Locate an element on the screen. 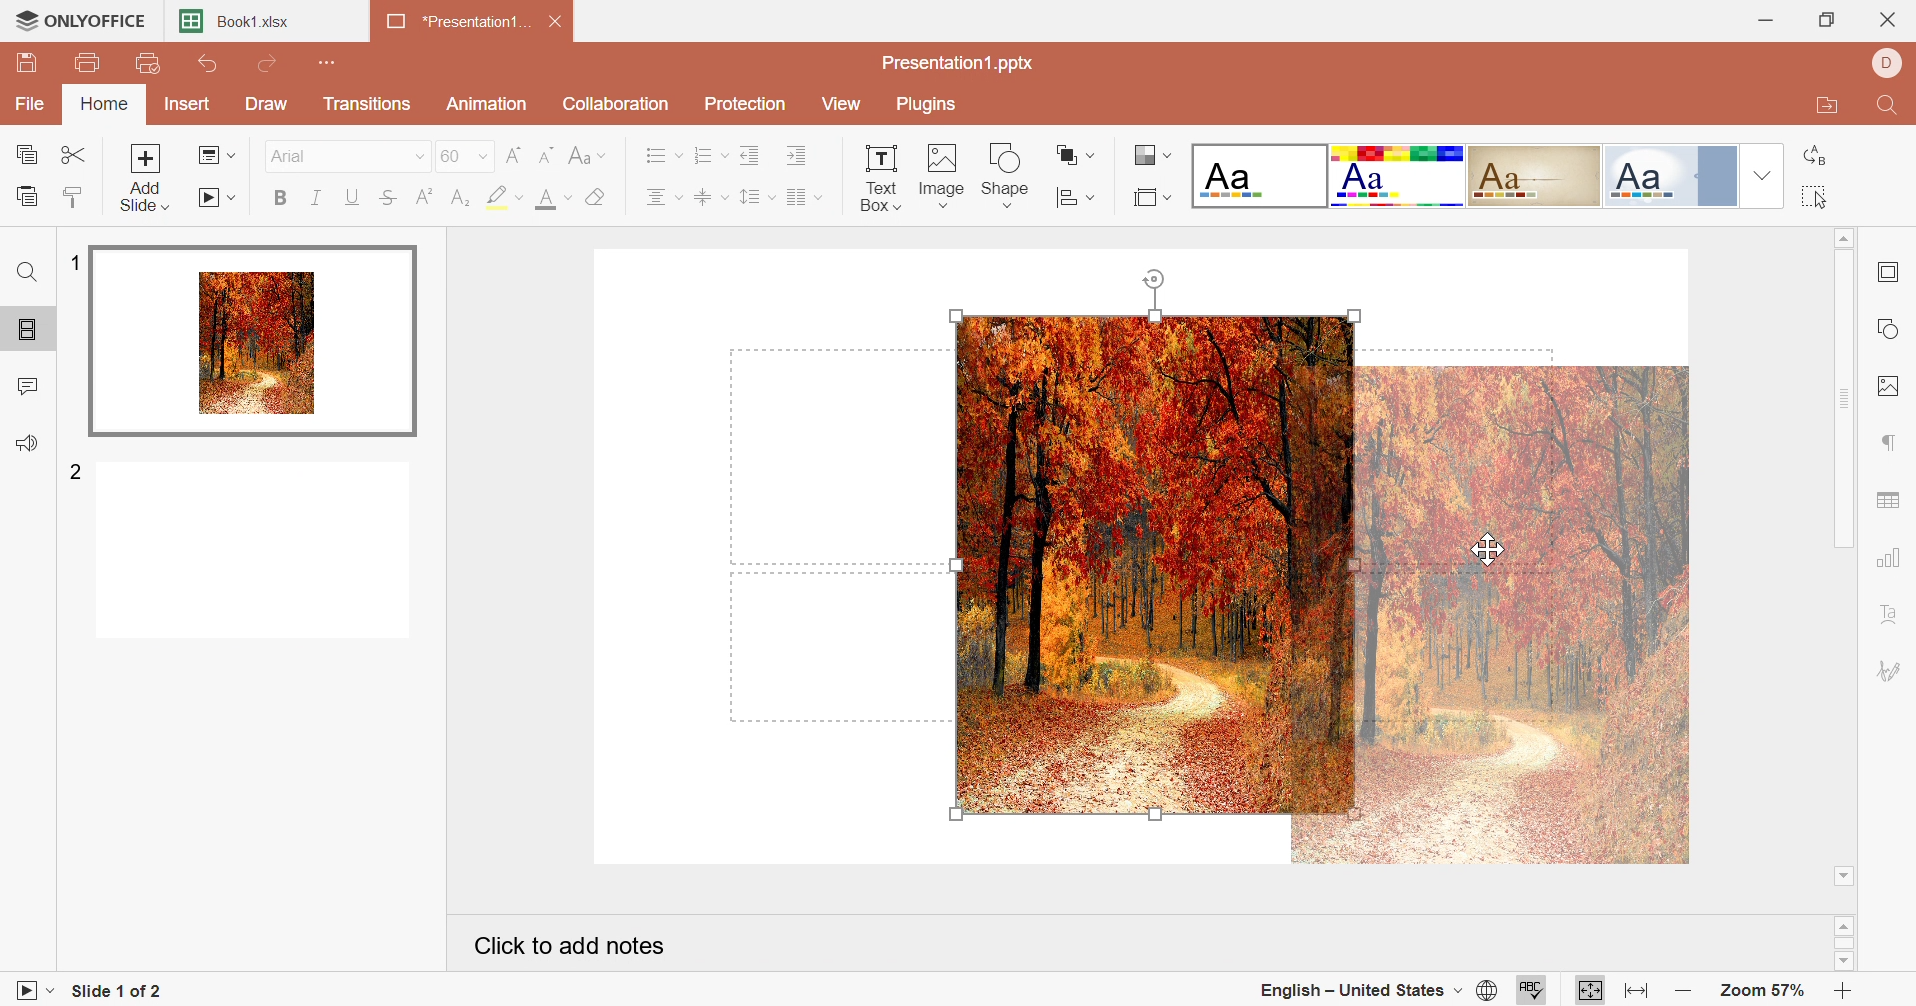  Change color theme is located at coordinates (1153, 154).